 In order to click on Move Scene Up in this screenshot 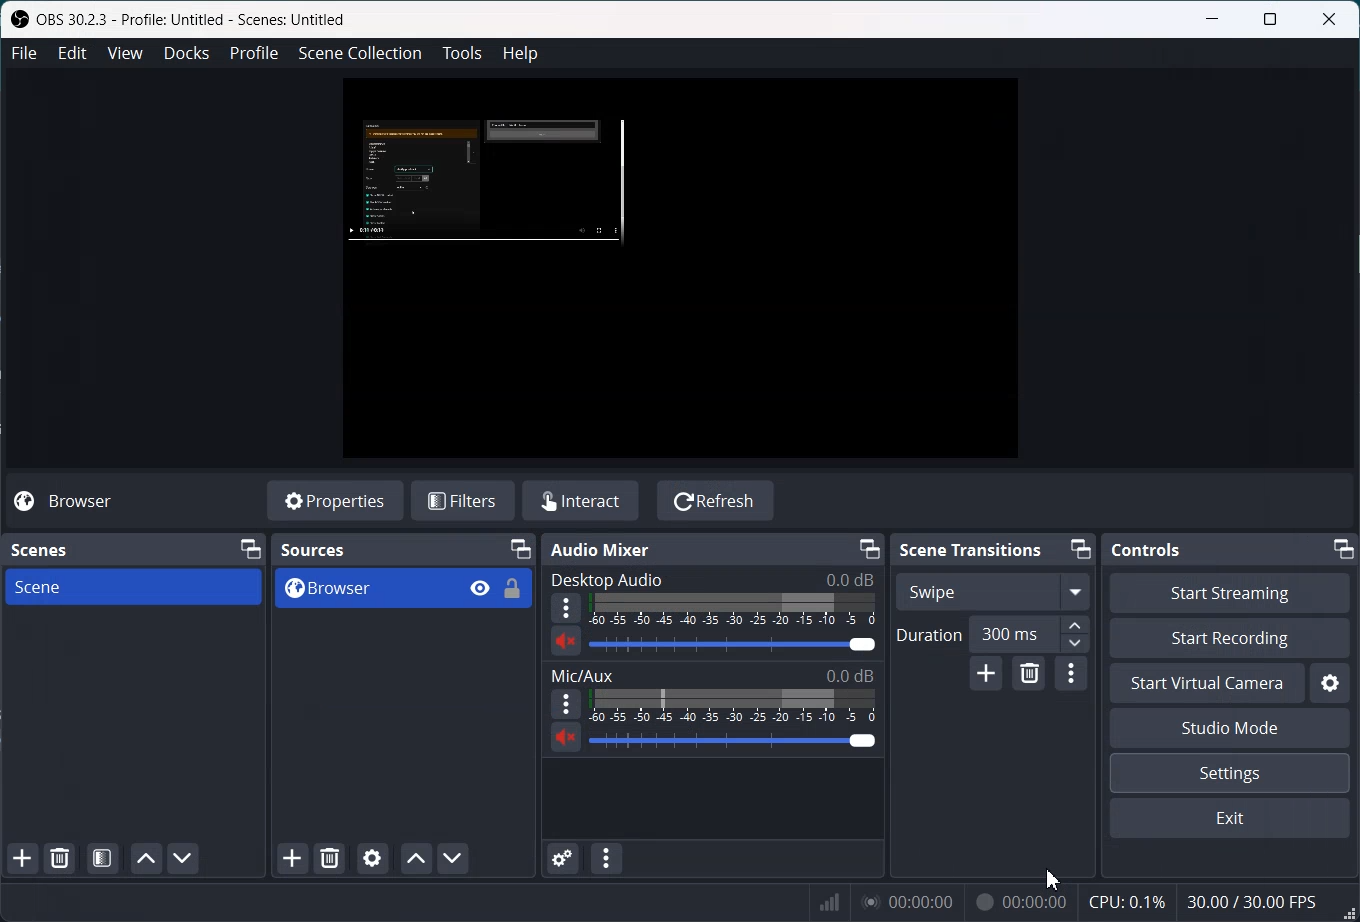, I will do `click(144, 858)`.